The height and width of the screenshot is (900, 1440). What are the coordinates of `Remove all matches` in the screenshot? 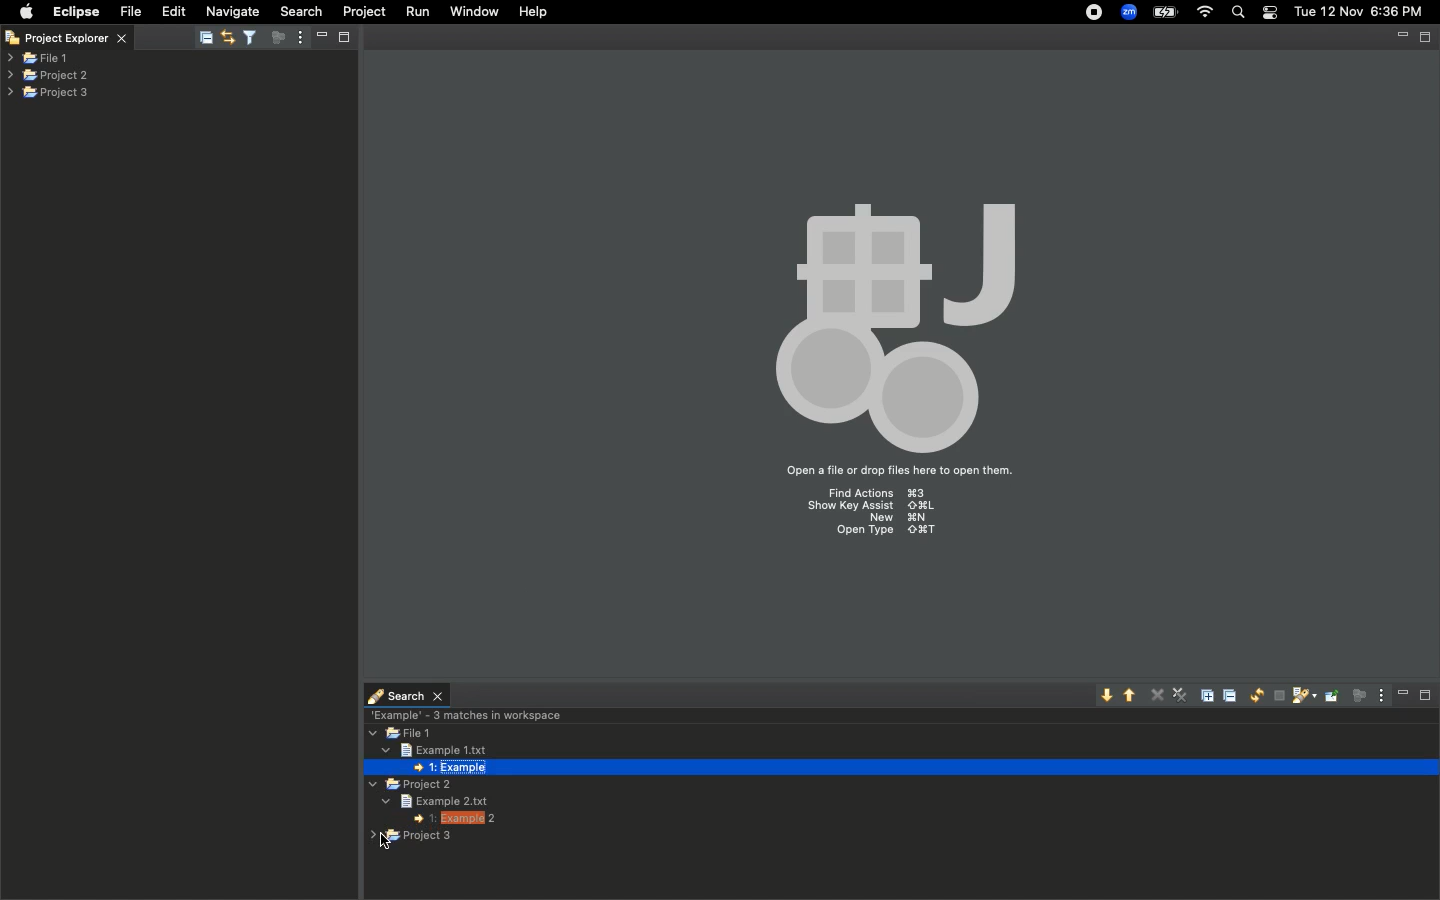 It's located at (1182, 697).